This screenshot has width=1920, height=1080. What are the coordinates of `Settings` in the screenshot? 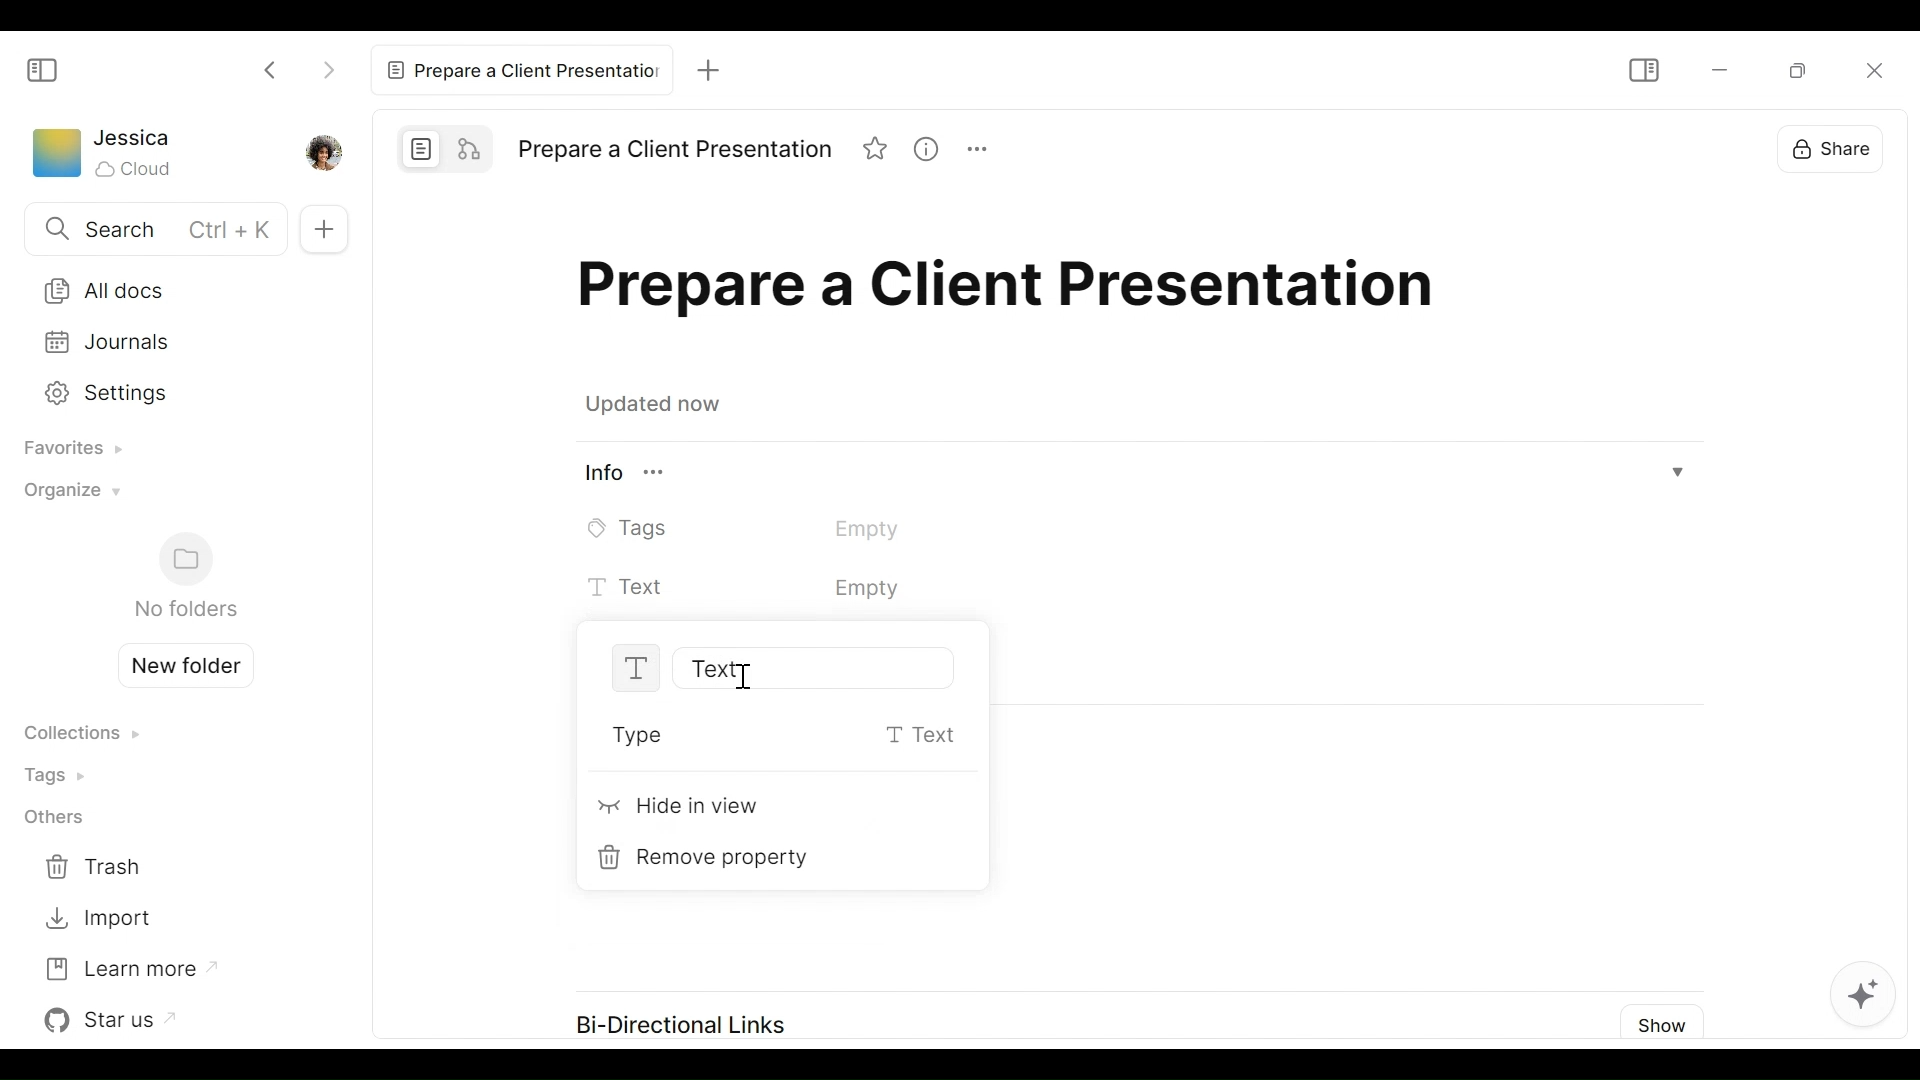 It's located at (167, 390).